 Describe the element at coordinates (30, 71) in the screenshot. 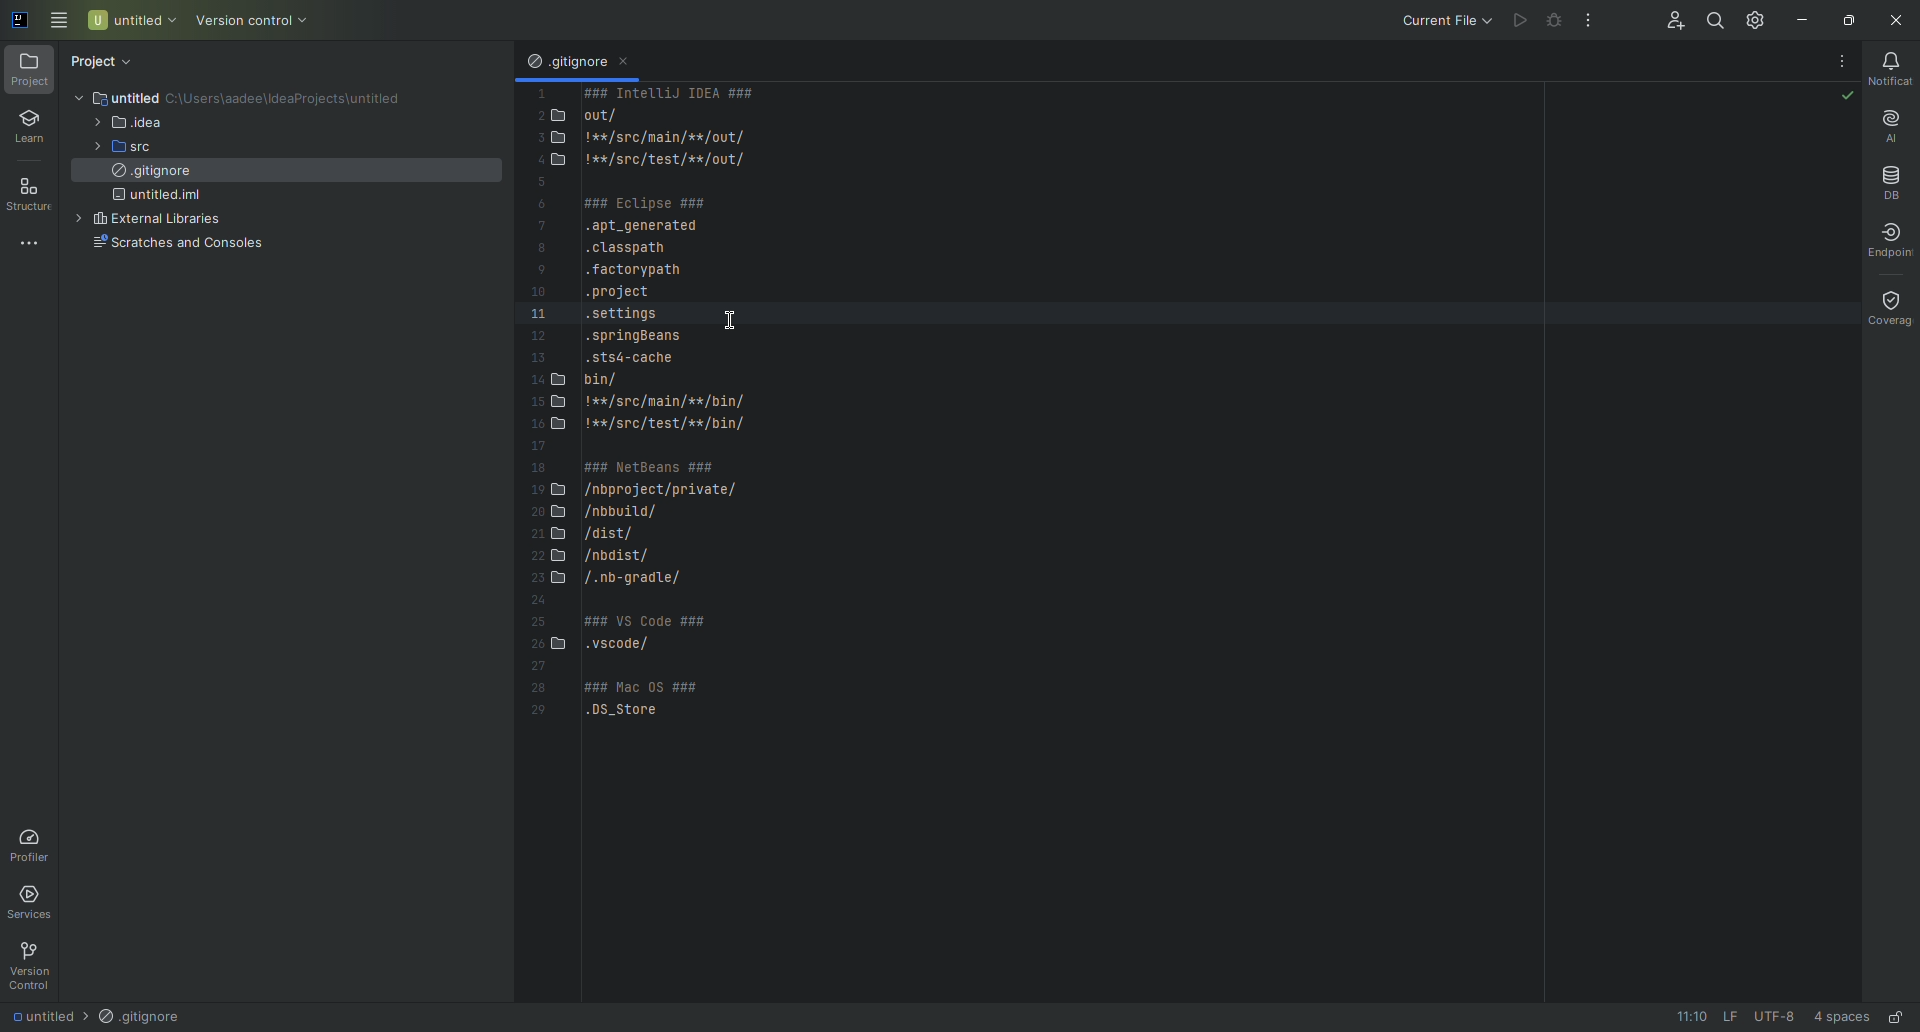

I see `Project` at that location.